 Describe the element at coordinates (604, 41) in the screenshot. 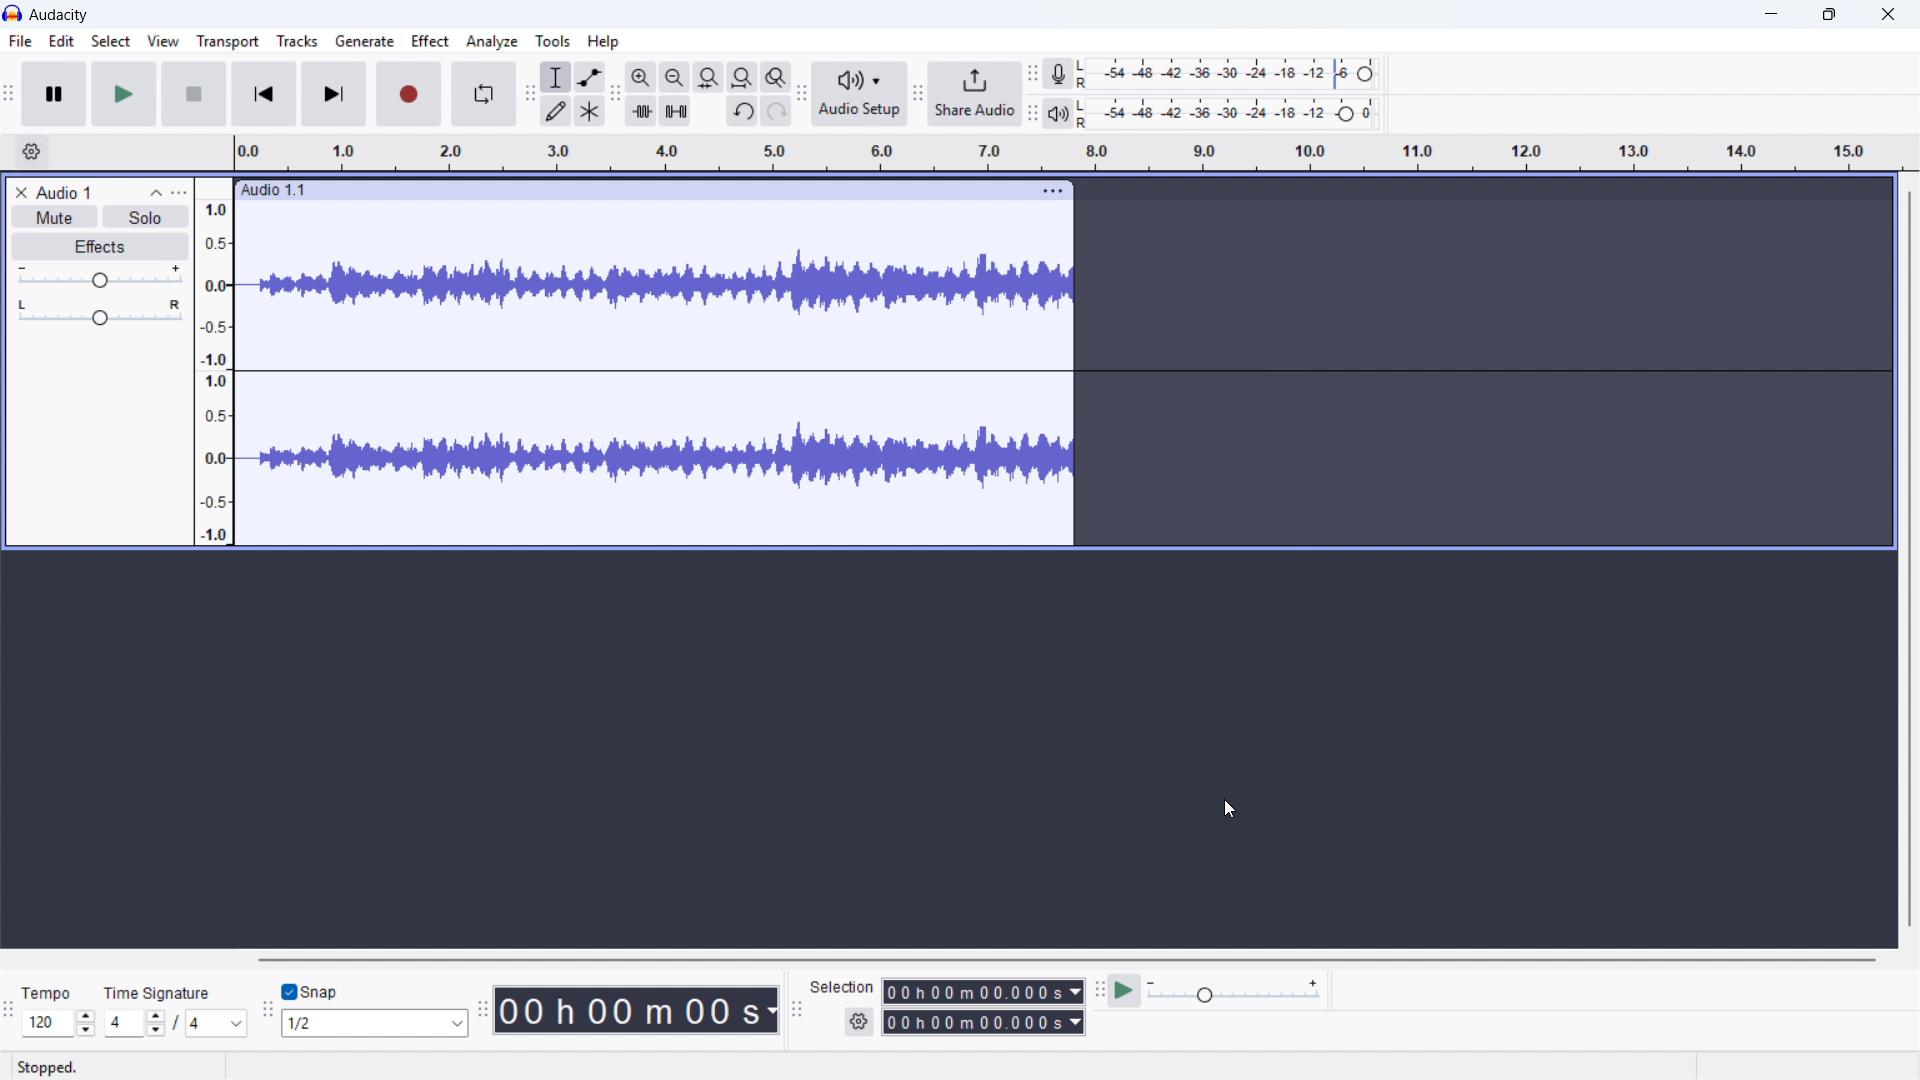

I see `help ` at that location.